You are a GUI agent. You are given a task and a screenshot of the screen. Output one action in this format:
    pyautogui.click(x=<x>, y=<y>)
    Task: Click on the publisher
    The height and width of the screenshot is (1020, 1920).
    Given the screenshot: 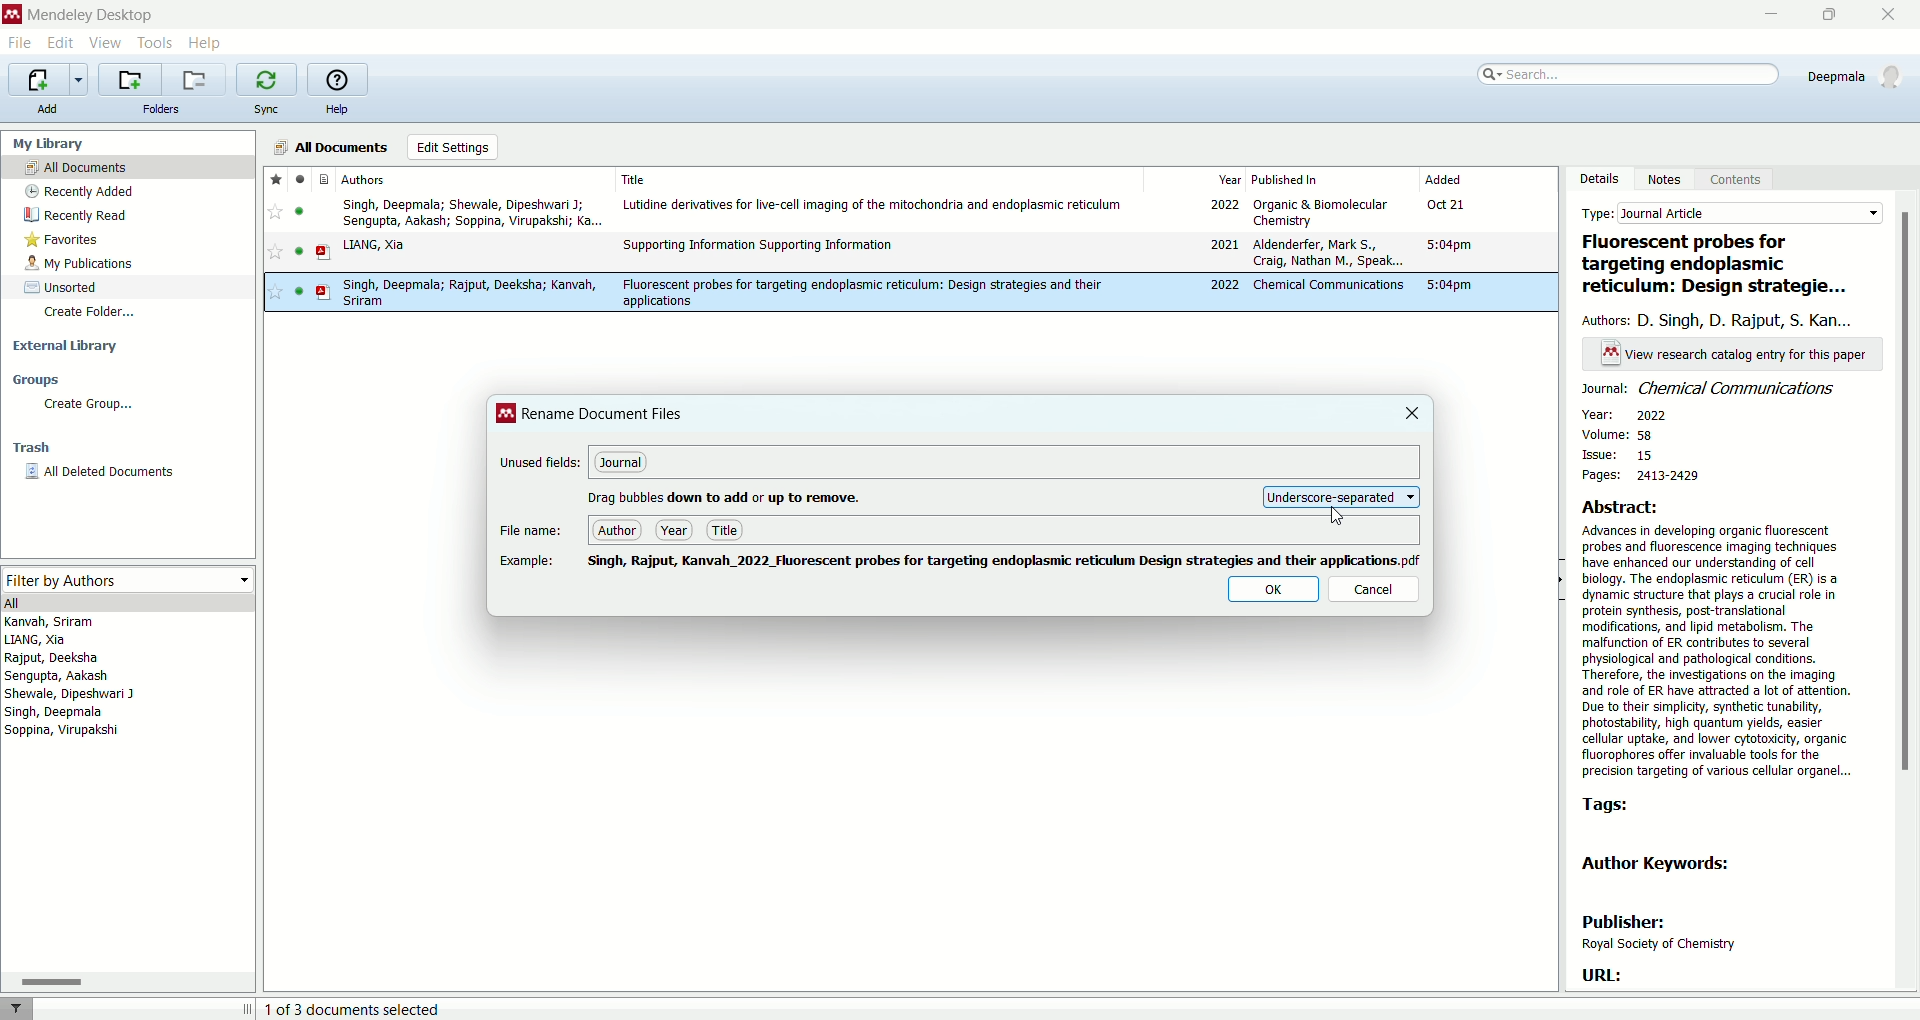 What is the action you would take?
    pyautogui.click(x=1658, y=933)
    